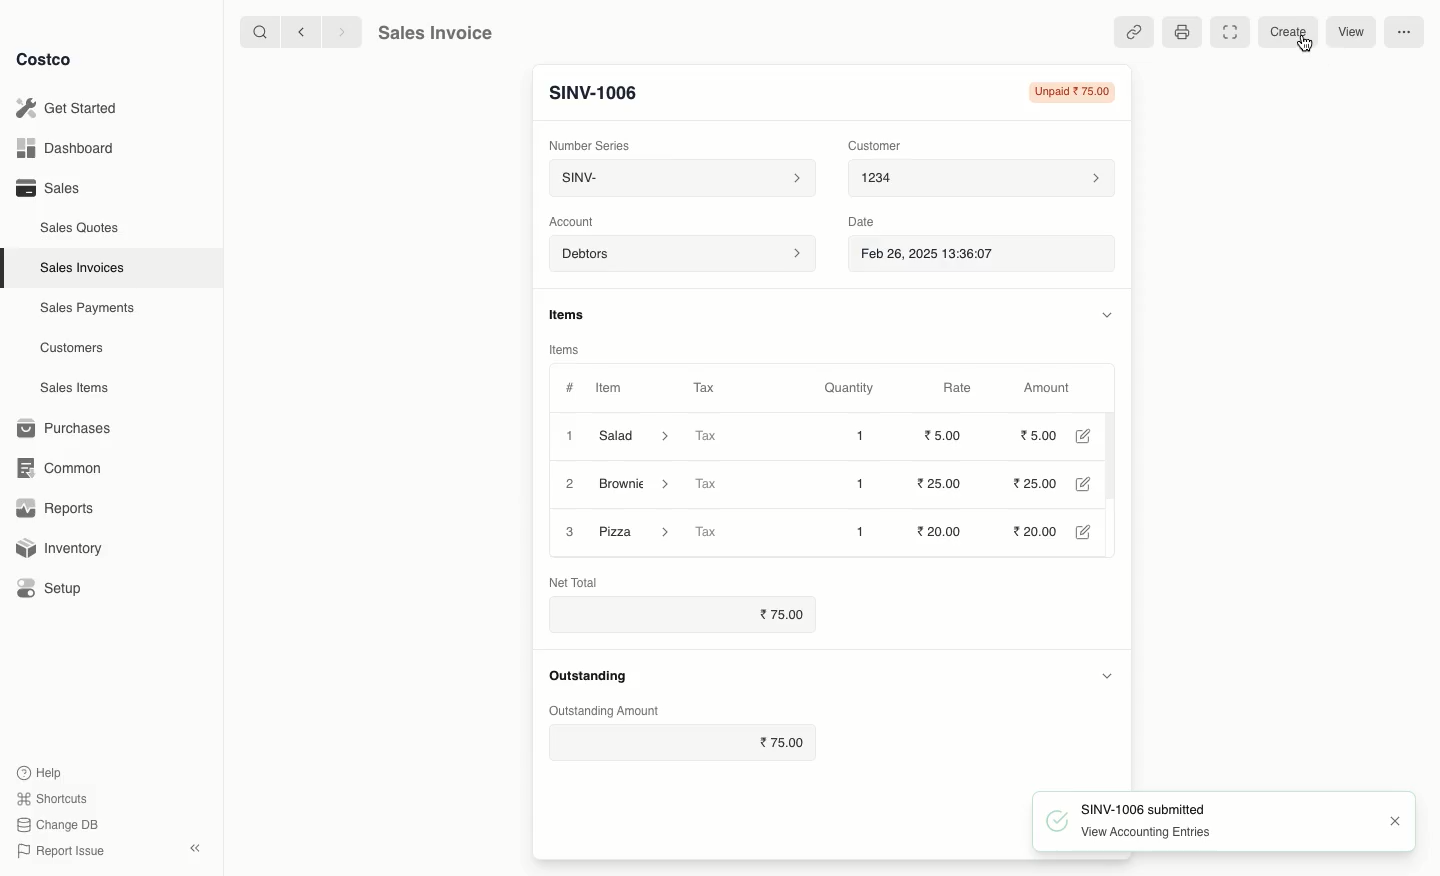 Image resolution: width=1440 pixels, height=876 pixels. I want to click on Shortcuts, so click(51, 799).